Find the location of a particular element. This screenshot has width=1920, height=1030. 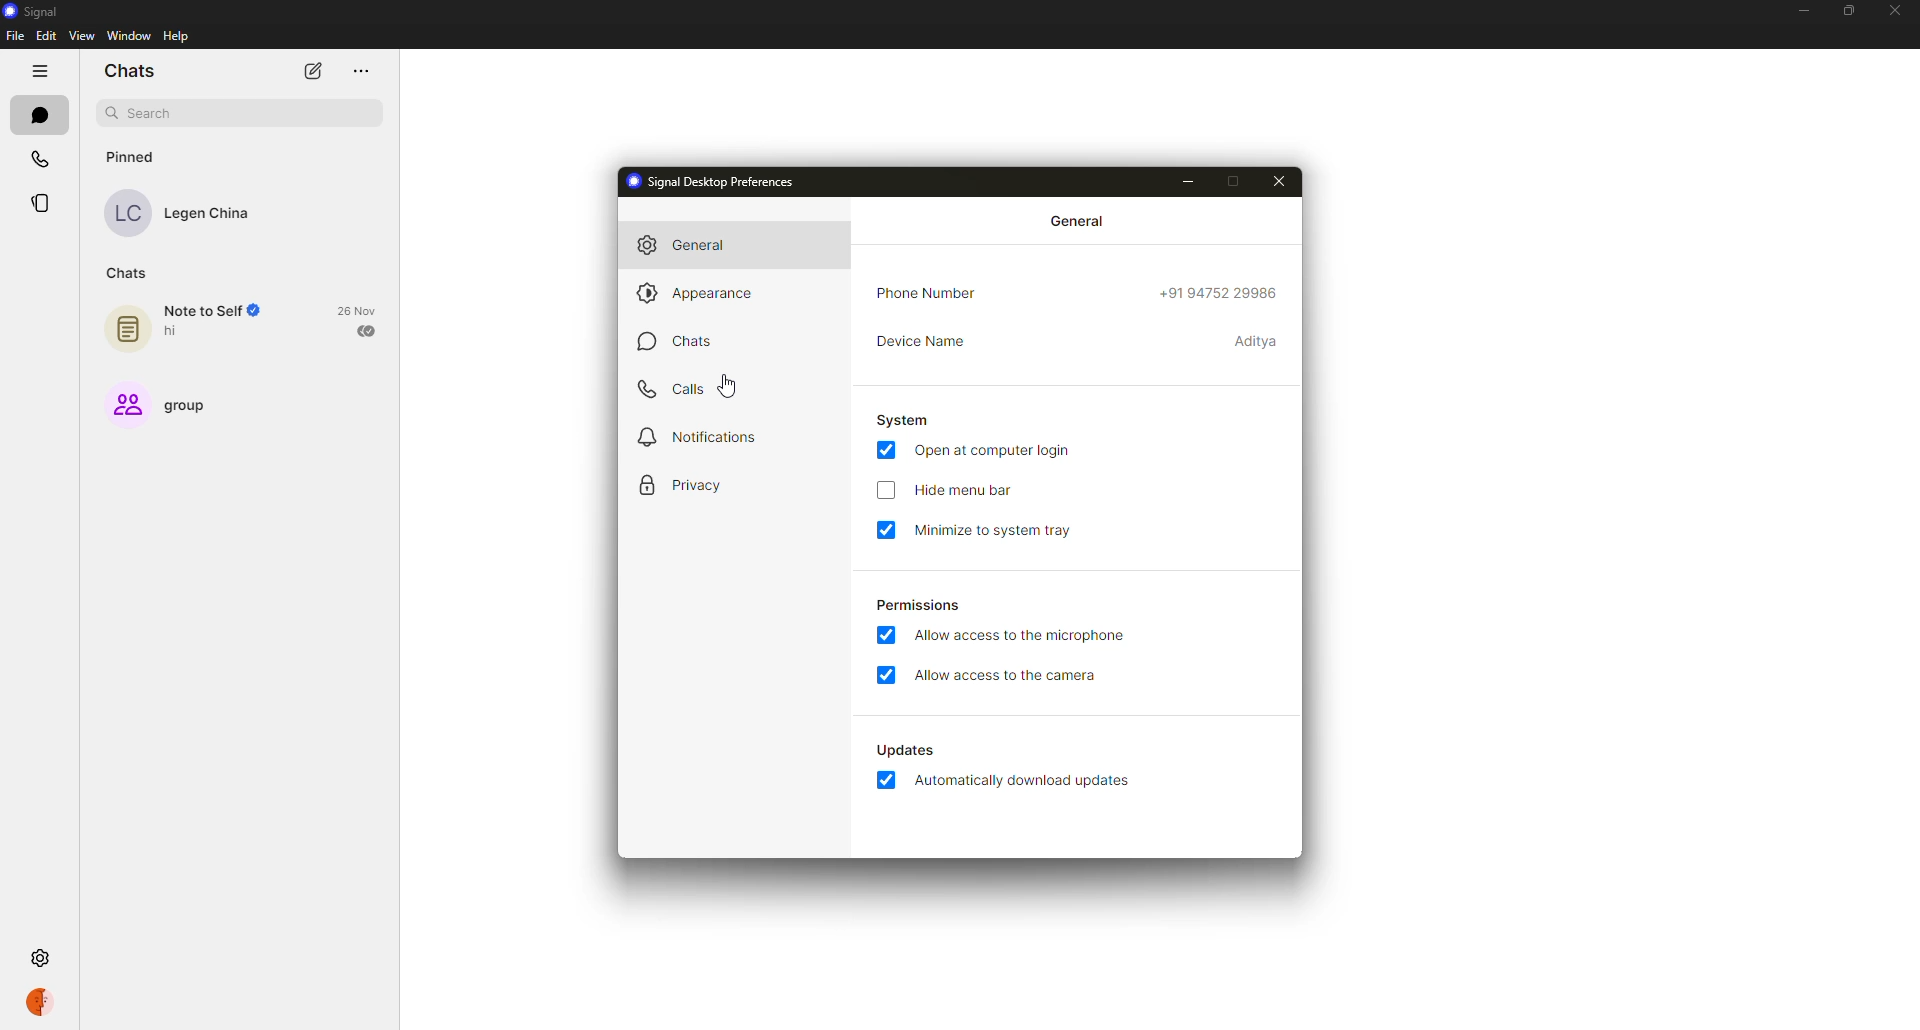

chats is located at coordinates (672, 342).